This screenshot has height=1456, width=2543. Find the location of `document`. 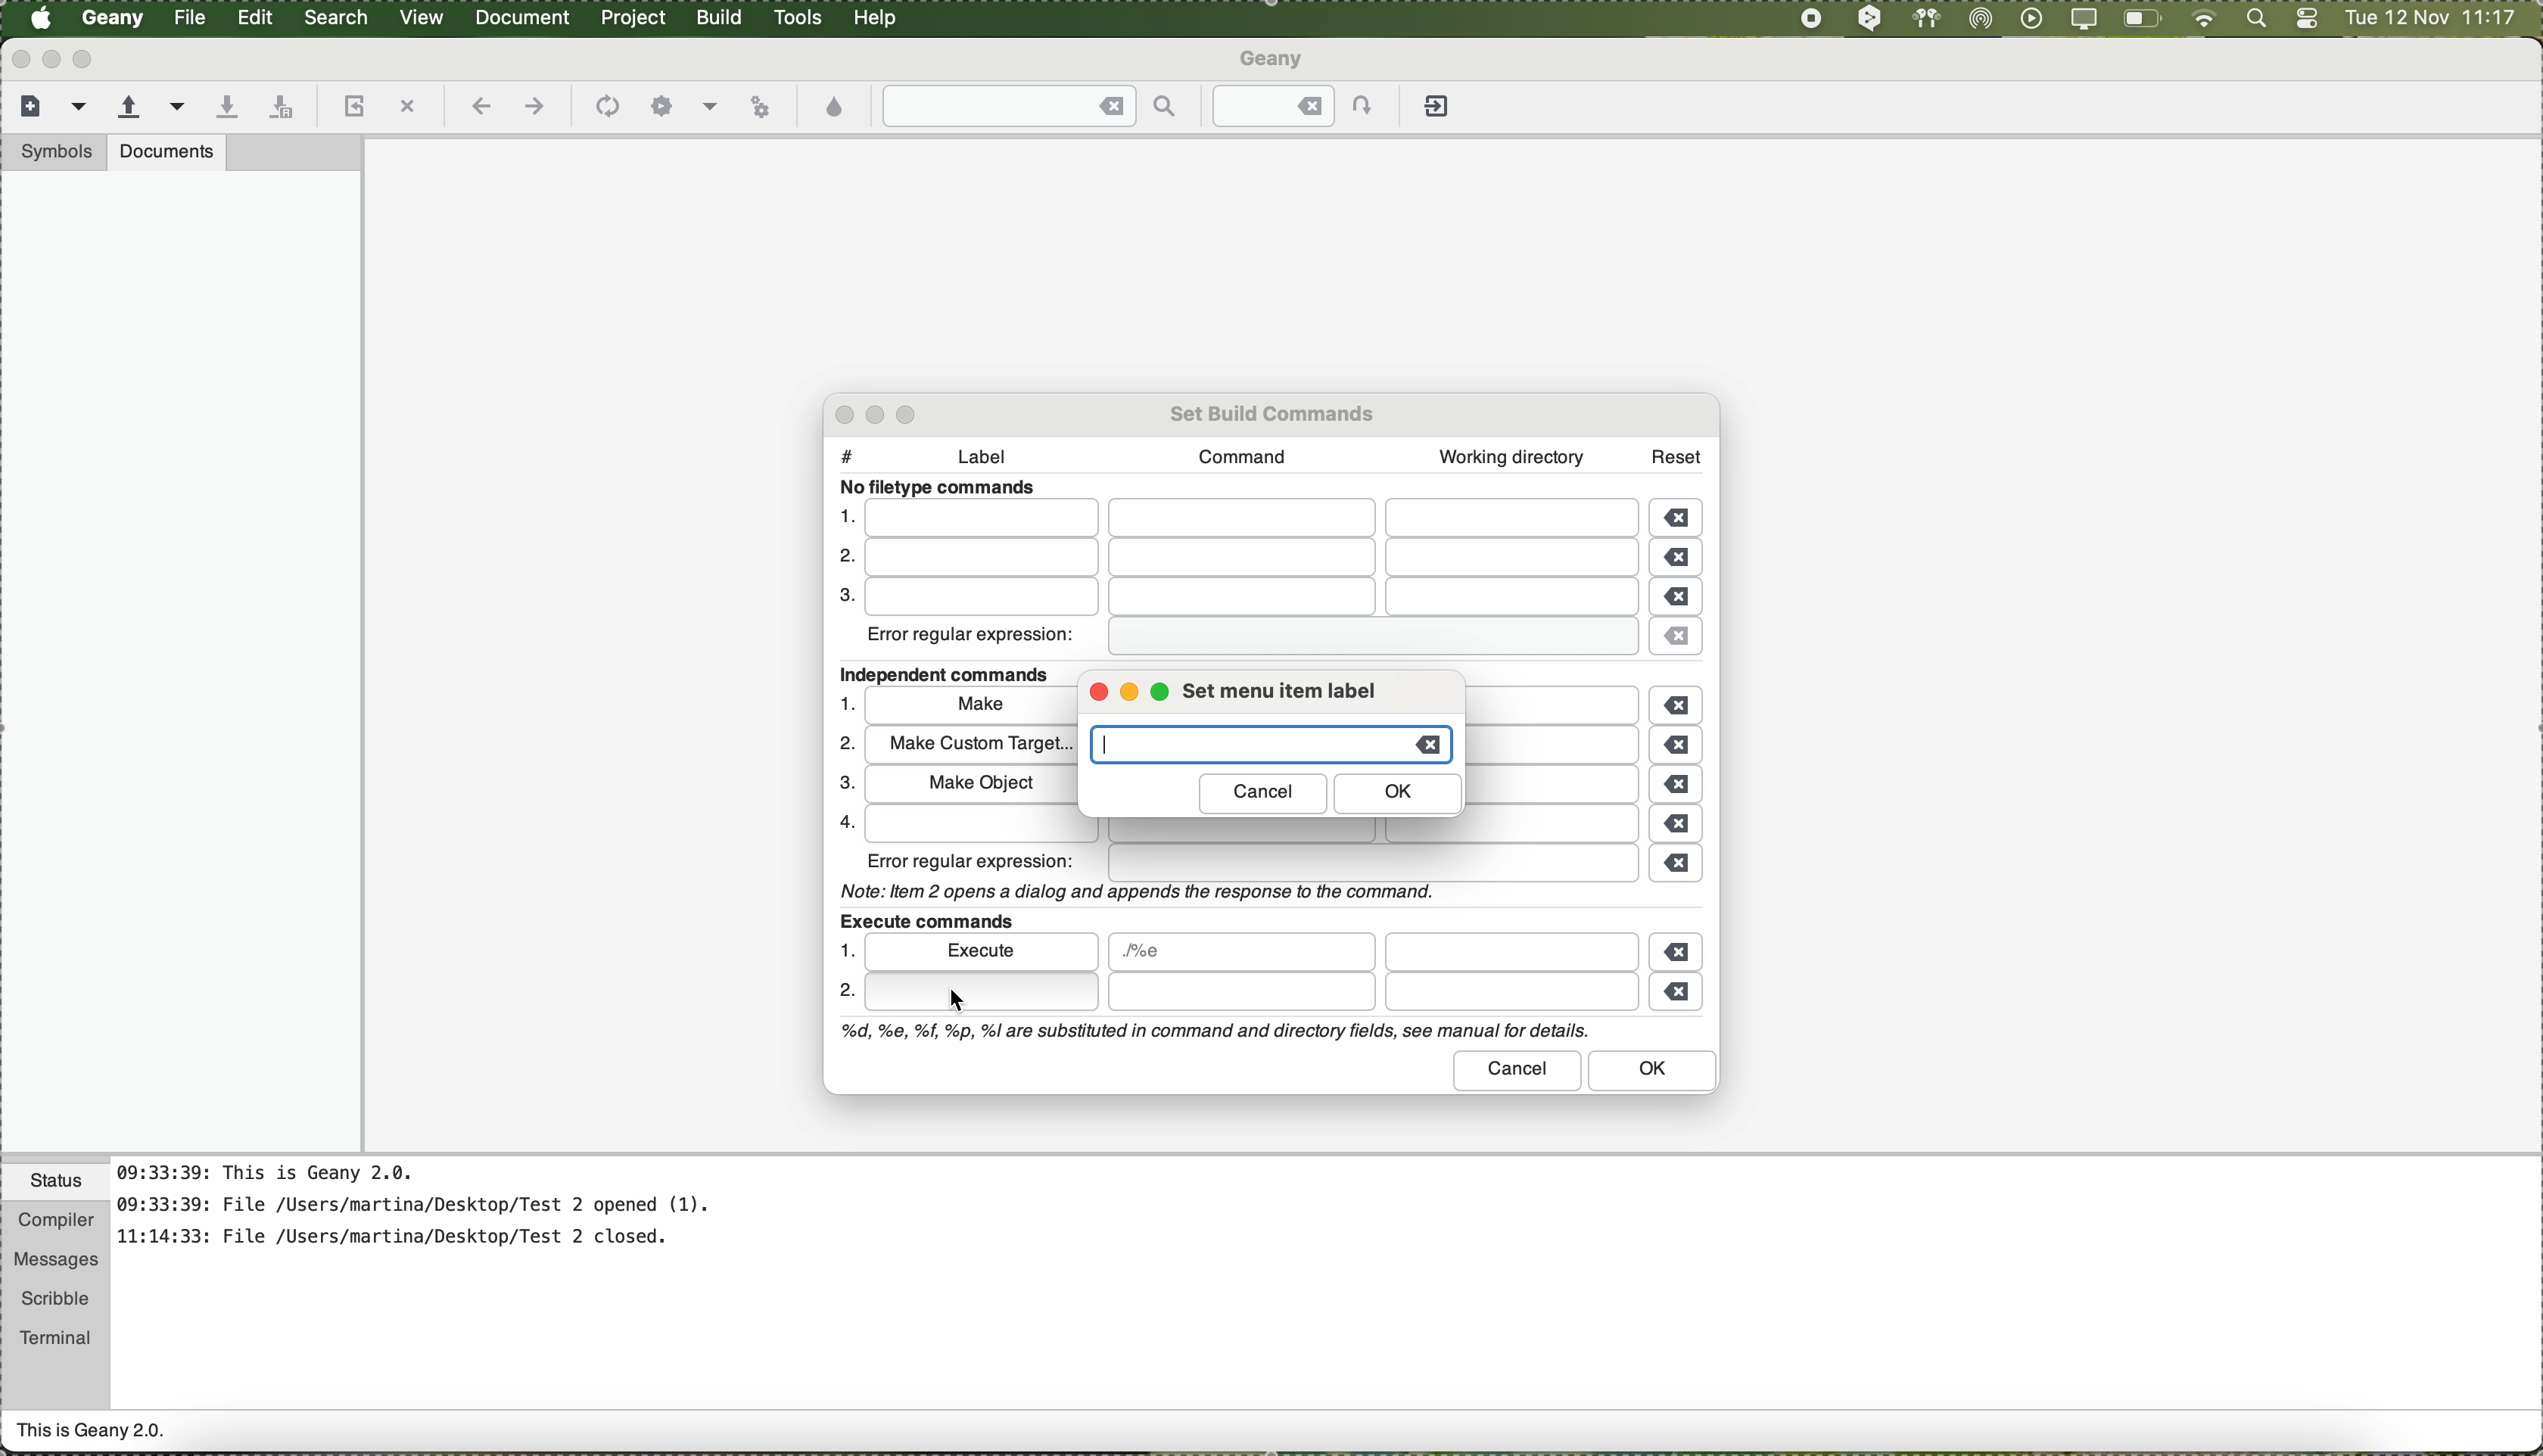

document is located at coordinates (522, 16).